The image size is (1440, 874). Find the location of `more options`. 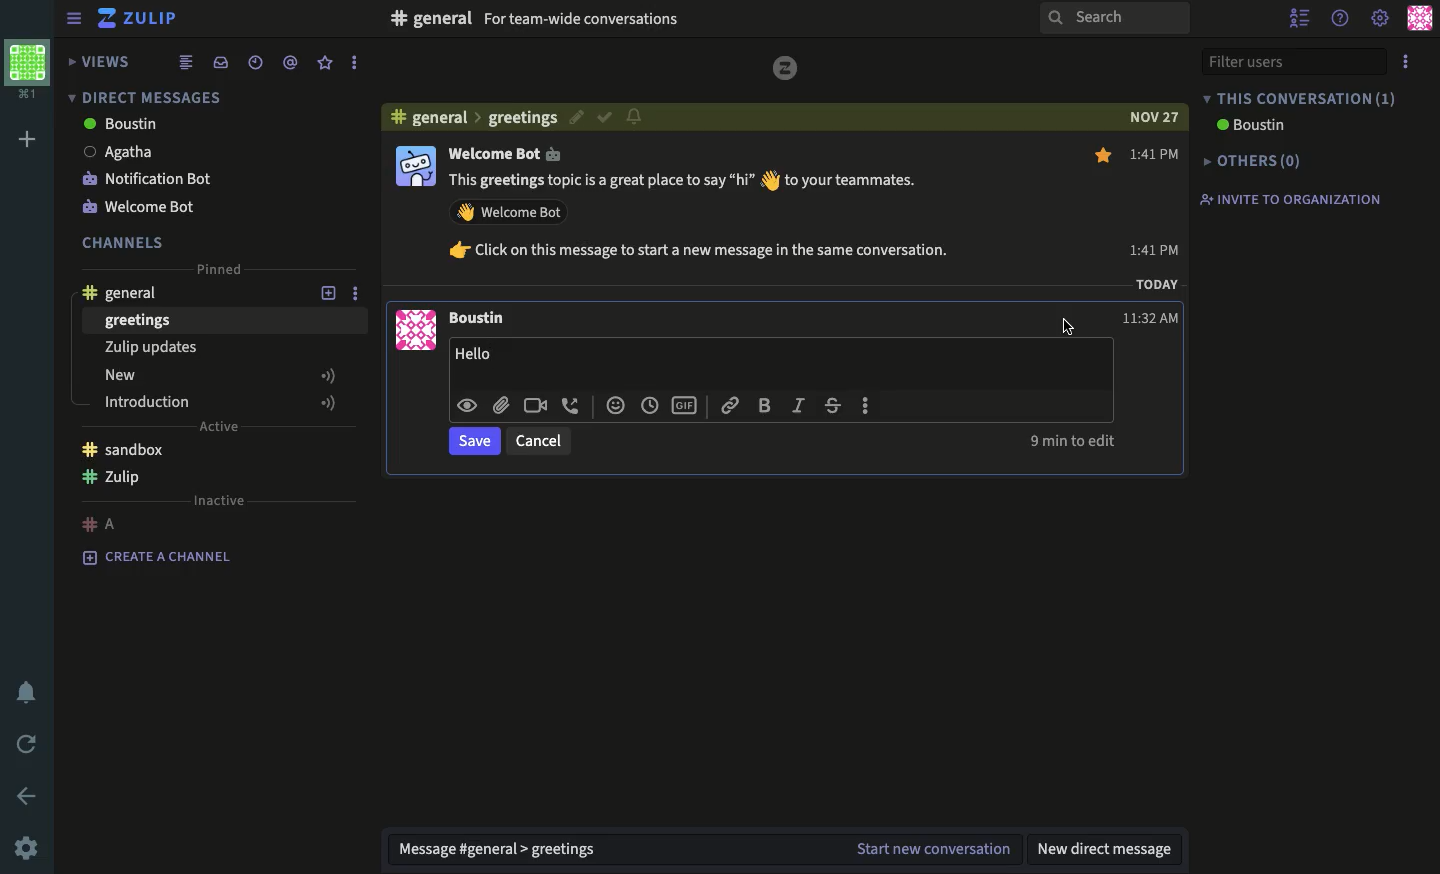

more options is located at coordinates (865, 406).